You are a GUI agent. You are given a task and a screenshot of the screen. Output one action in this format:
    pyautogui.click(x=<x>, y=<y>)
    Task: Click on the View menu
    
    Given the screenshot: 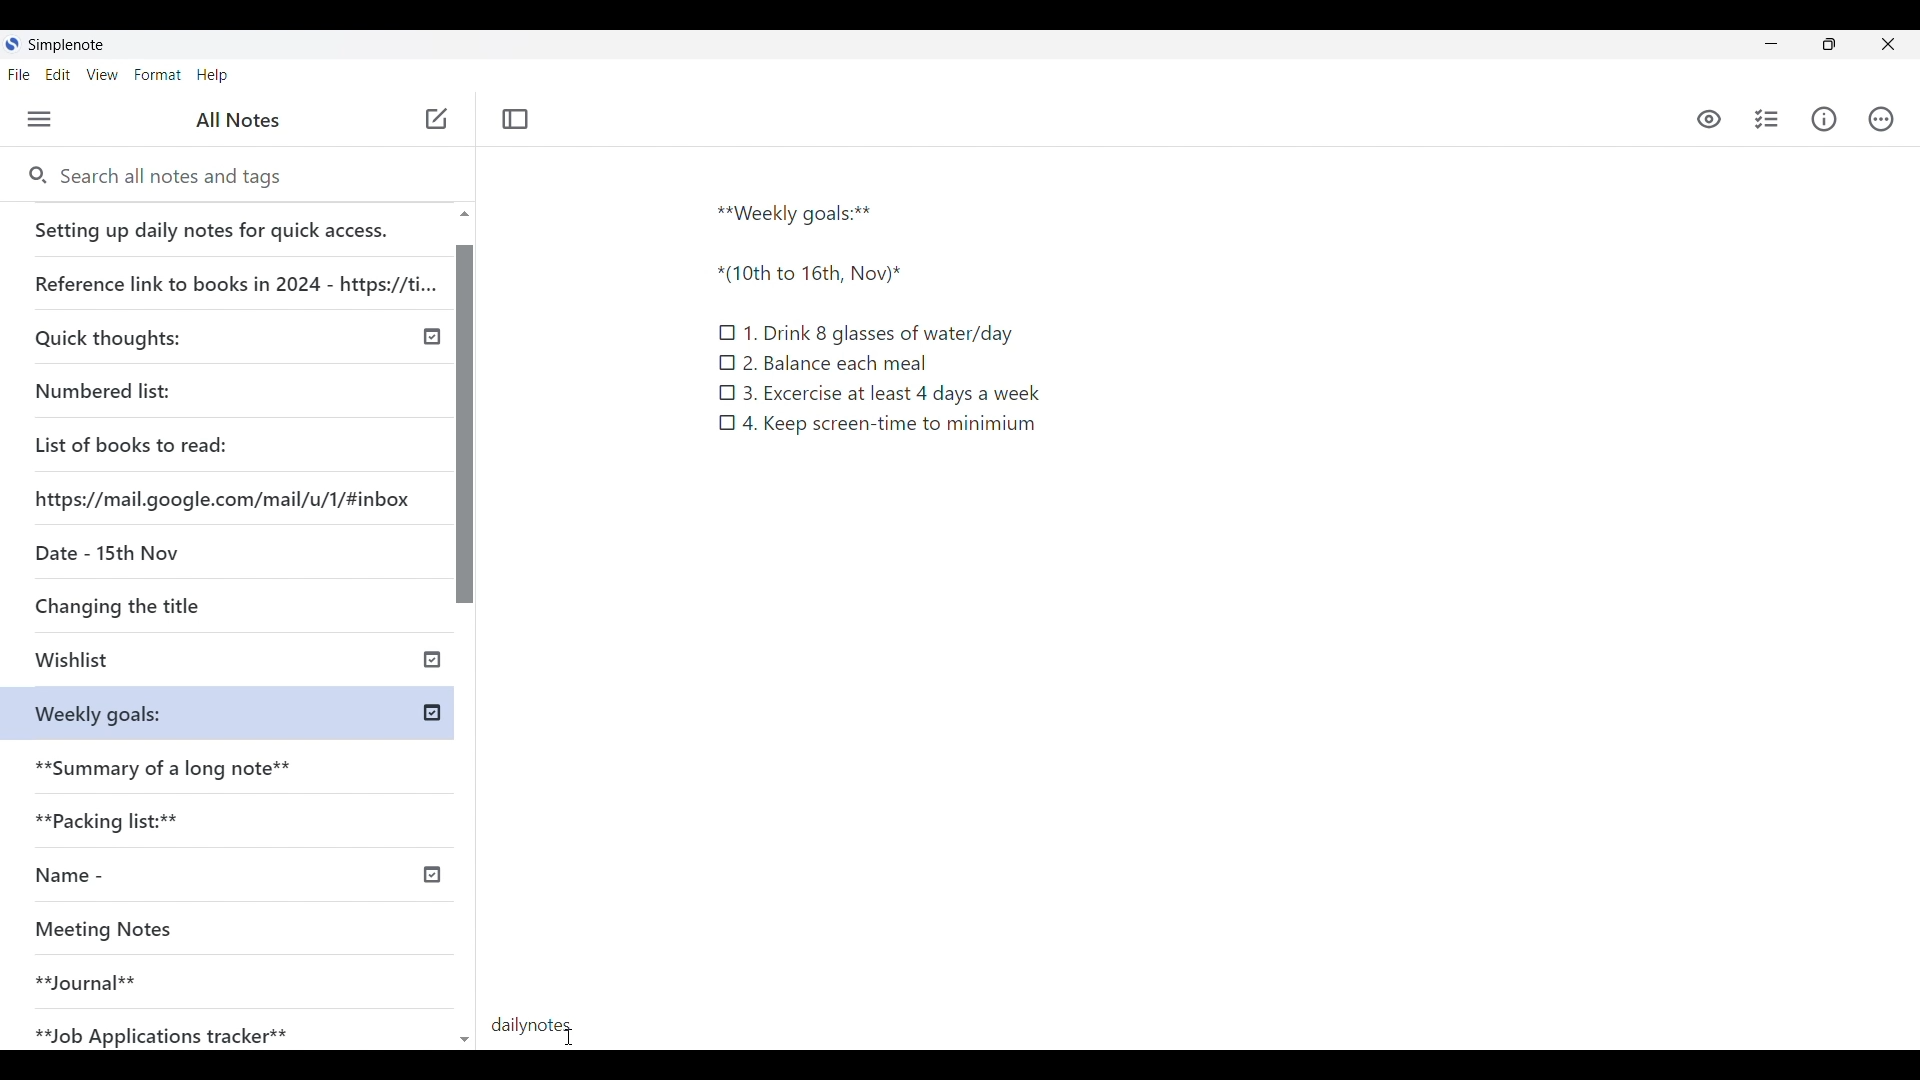 What is the action you would take?
    pyautogui.click(x=102, y=75)
    